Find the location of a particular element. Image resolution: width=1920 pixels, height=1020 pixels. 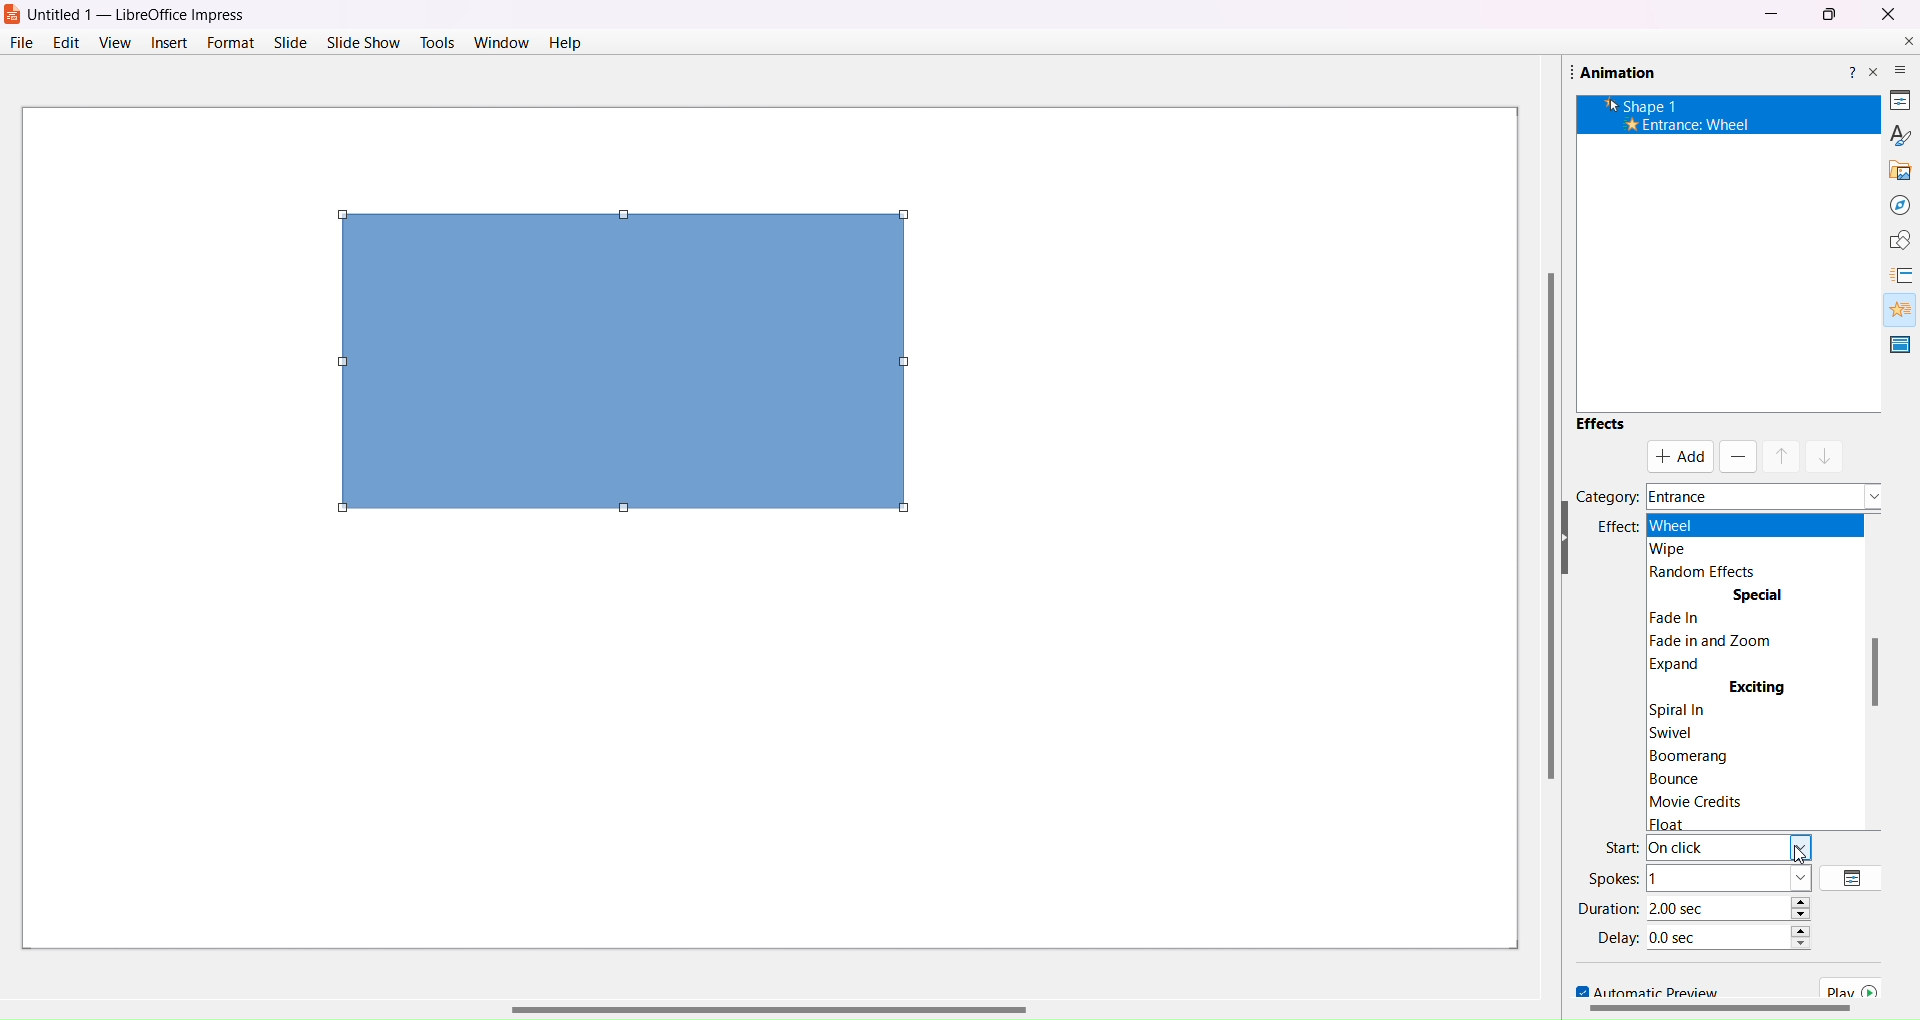

Close Pane is located at coordinates (1874, 73).